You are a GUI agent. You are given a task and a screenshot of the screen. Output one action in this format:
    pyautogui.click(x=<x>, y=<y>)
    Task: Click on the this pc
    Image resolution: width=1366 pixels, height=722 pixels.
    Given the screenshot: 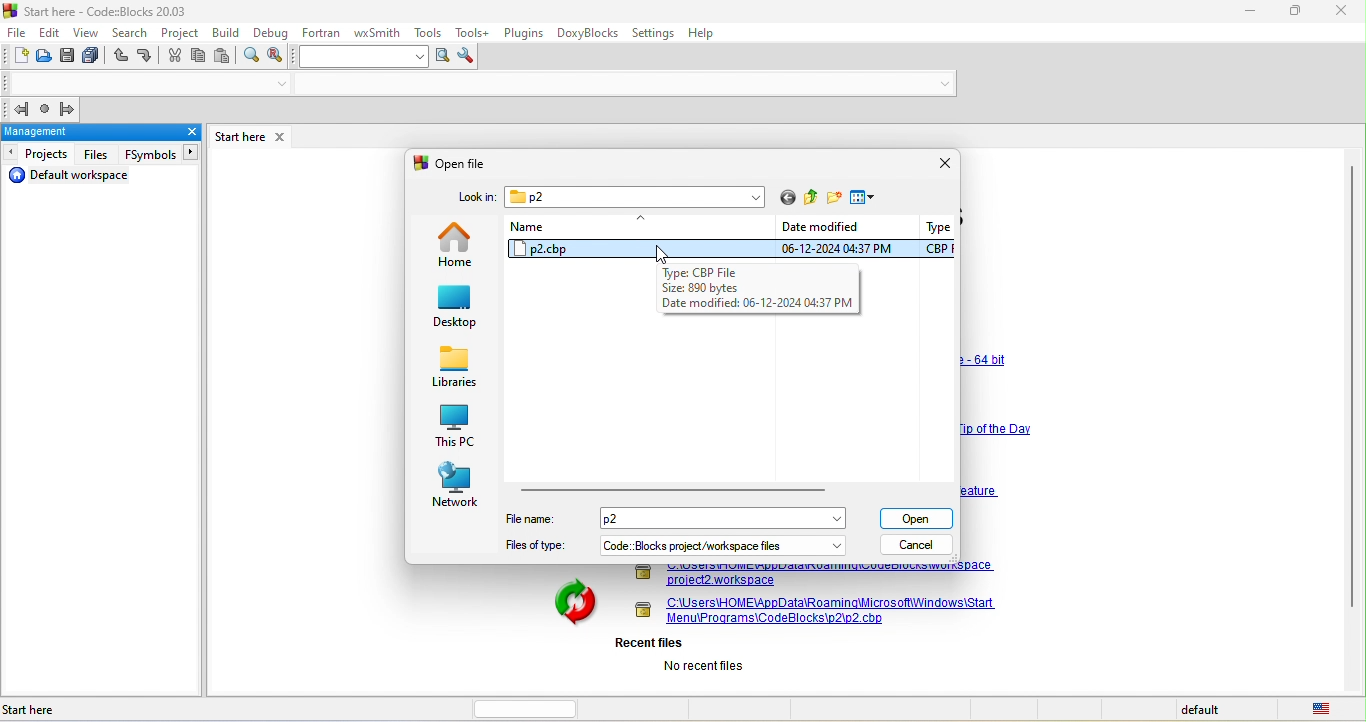 What is the action you would take?
    pyautogui.click(x=458, y=427)
    